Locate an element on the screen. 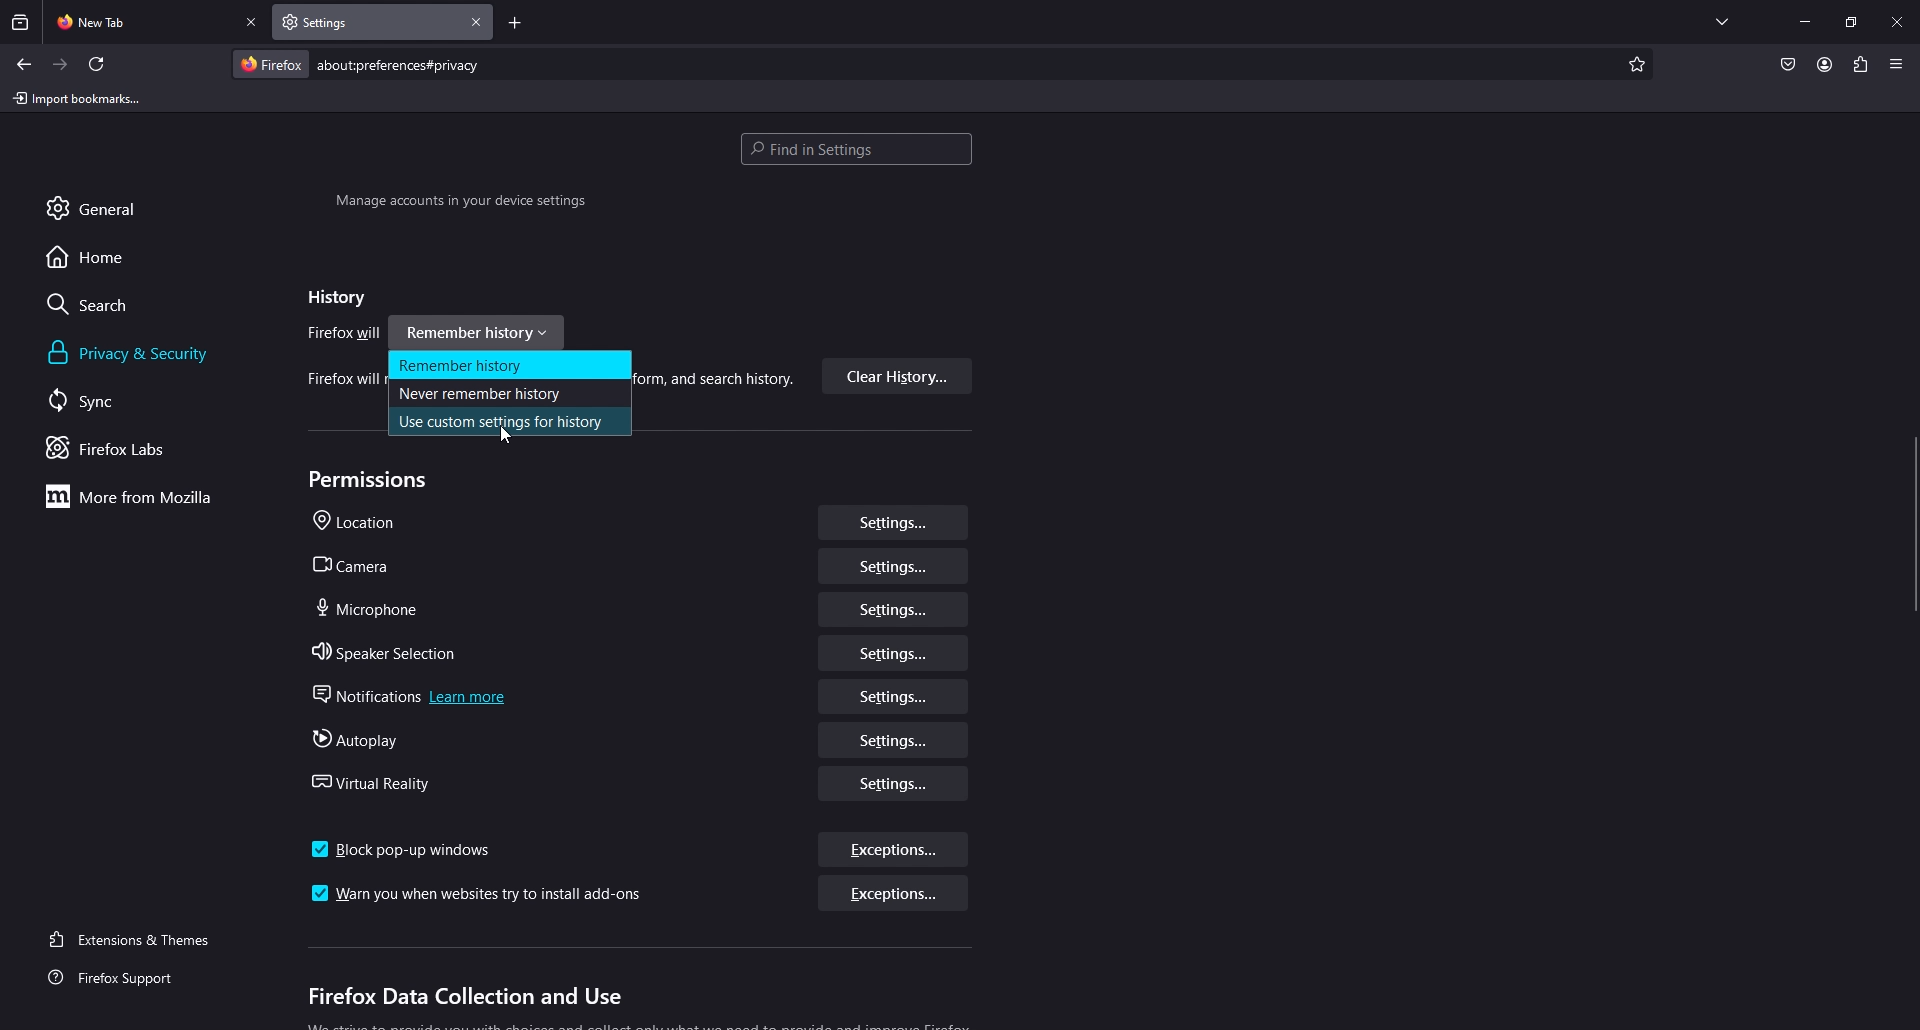 The height and width of the screenshot is (1030, 1920). close tab is located at coordinates (253, 23).